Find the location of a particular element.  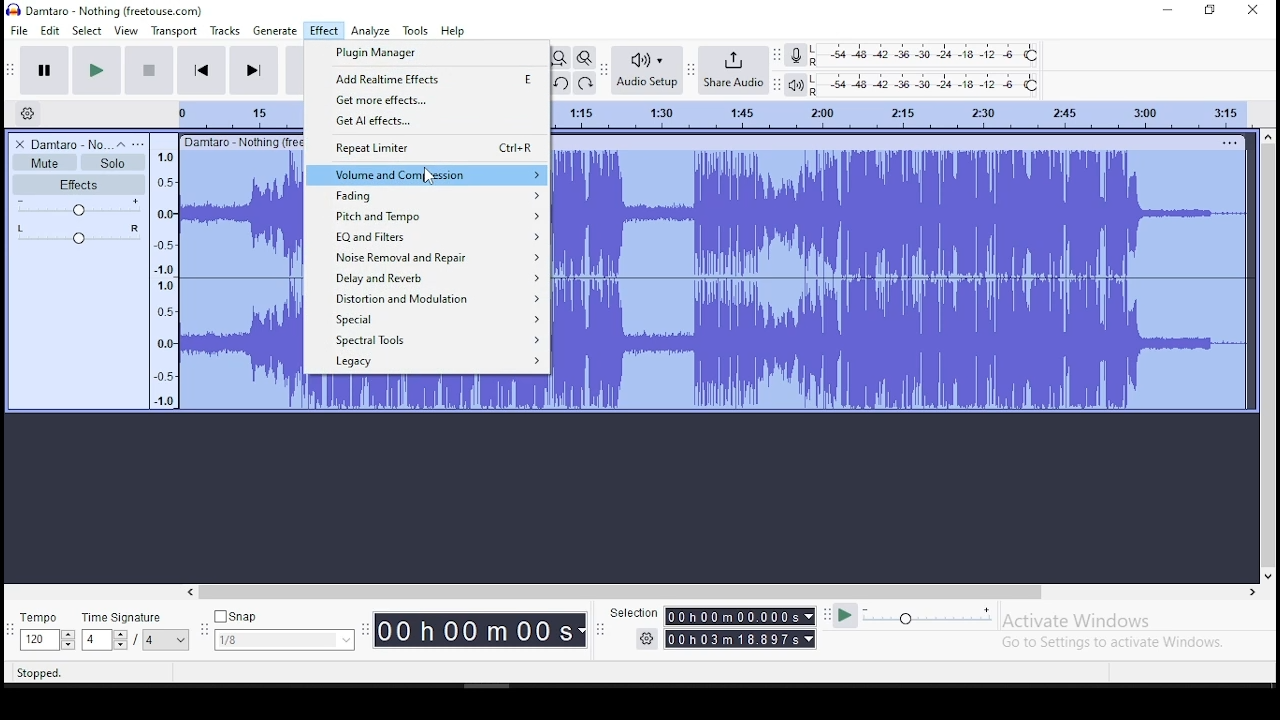

EQ and filters is located at coordinates (428, 238).